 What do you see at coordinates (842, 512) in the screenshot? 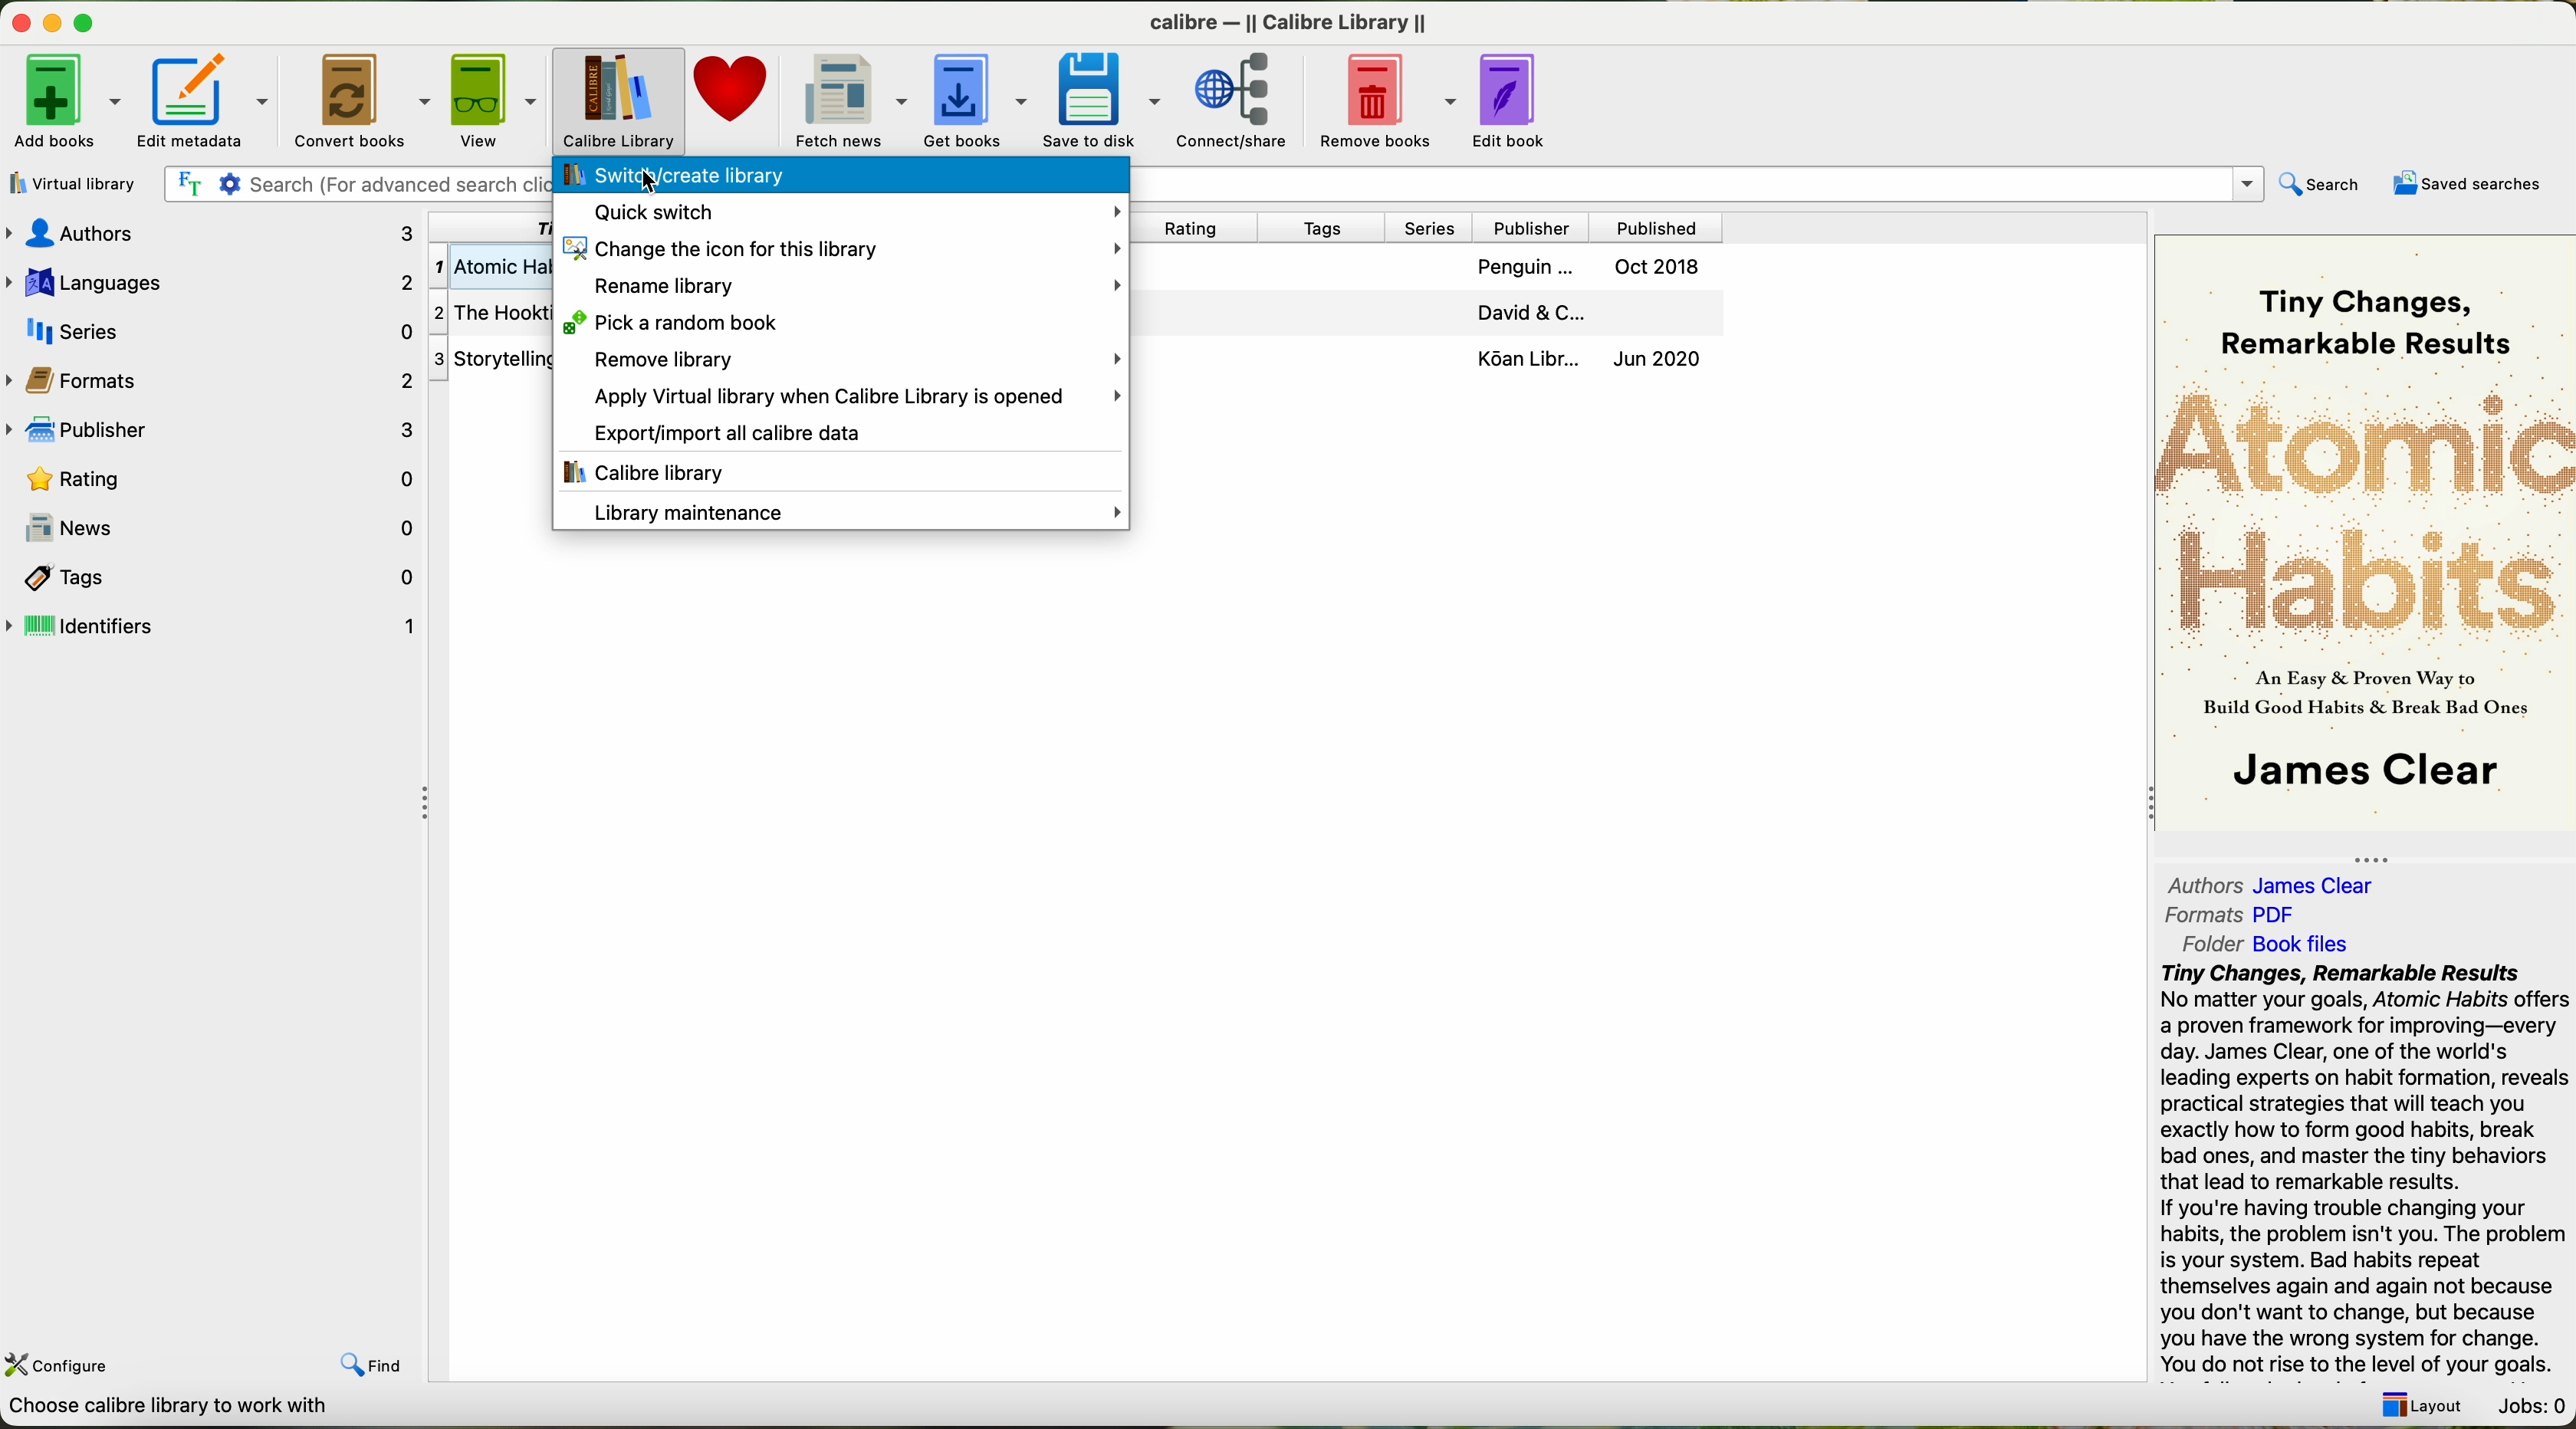
I see `library maintenance` at bounding box center [842, 512].